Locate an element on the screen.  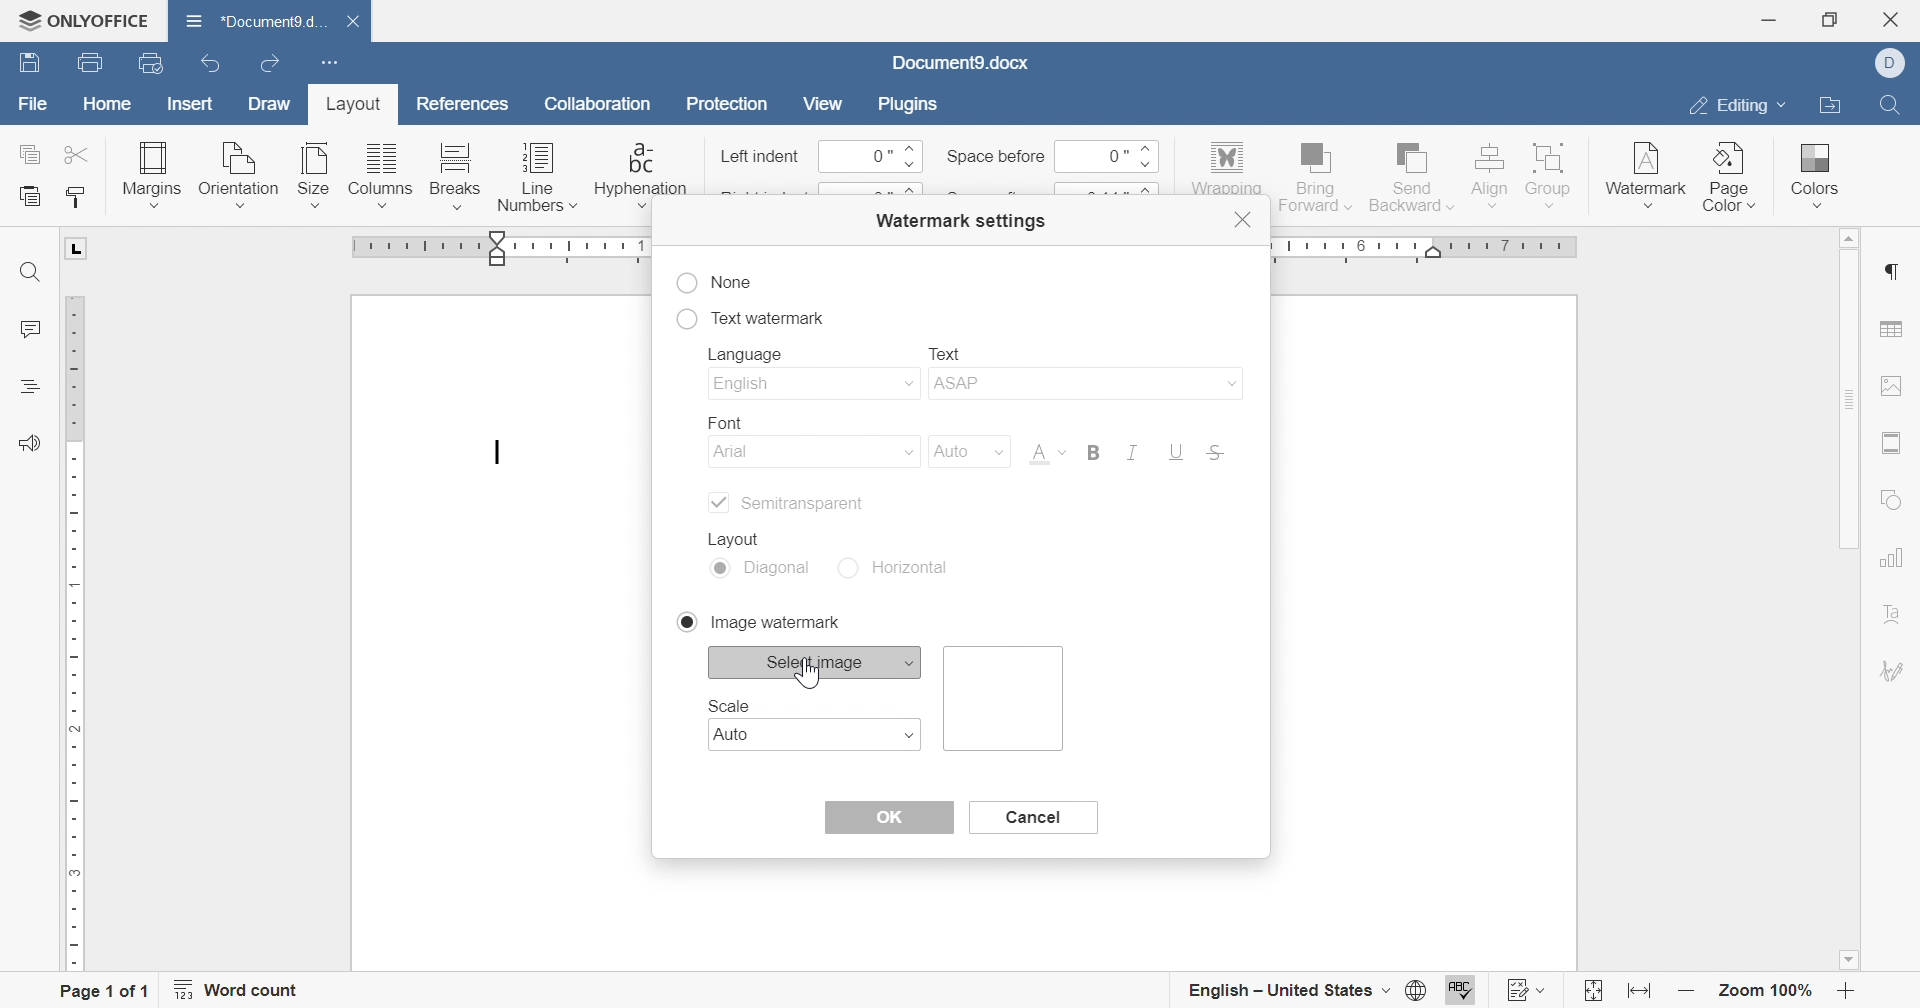
font is located at coordinates (718, 419).